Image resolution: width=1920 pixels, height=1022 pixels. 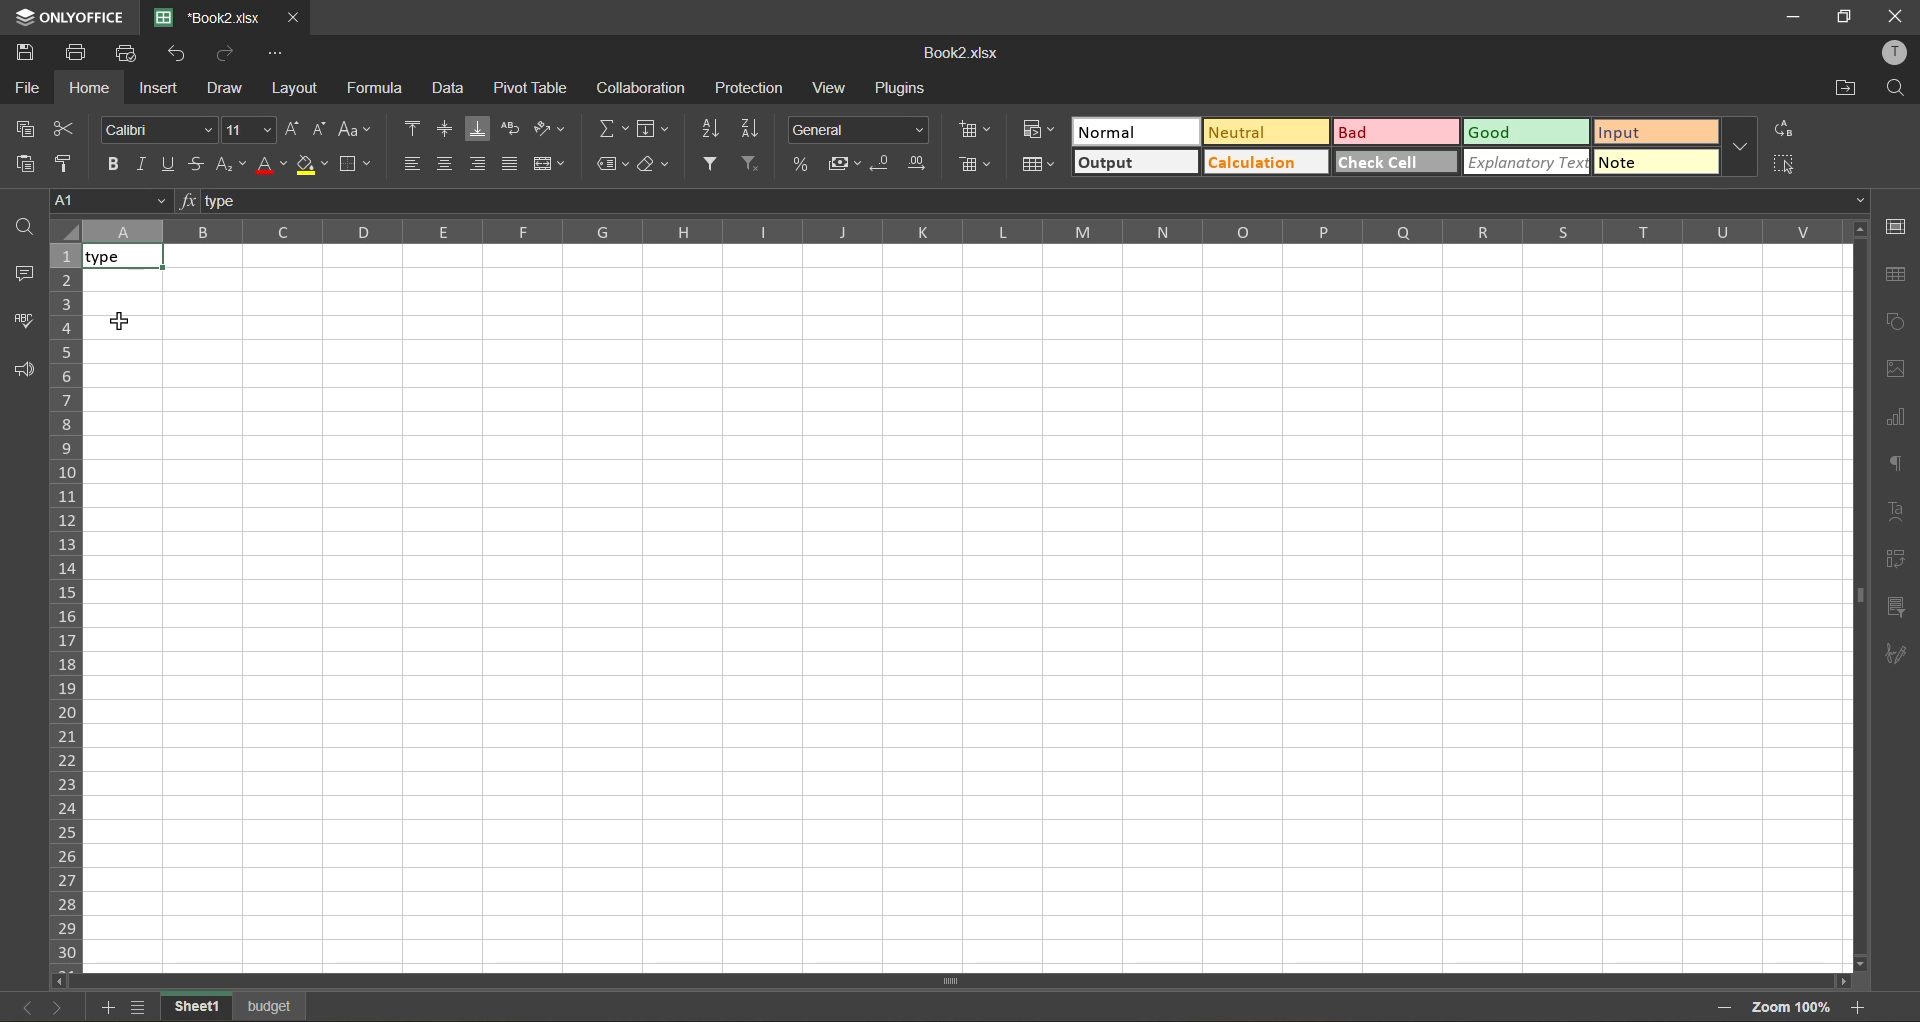 What do you see at coordinates (127, 258) in the screenshot?
I see `cell selected` at bounding box center [127, 258].